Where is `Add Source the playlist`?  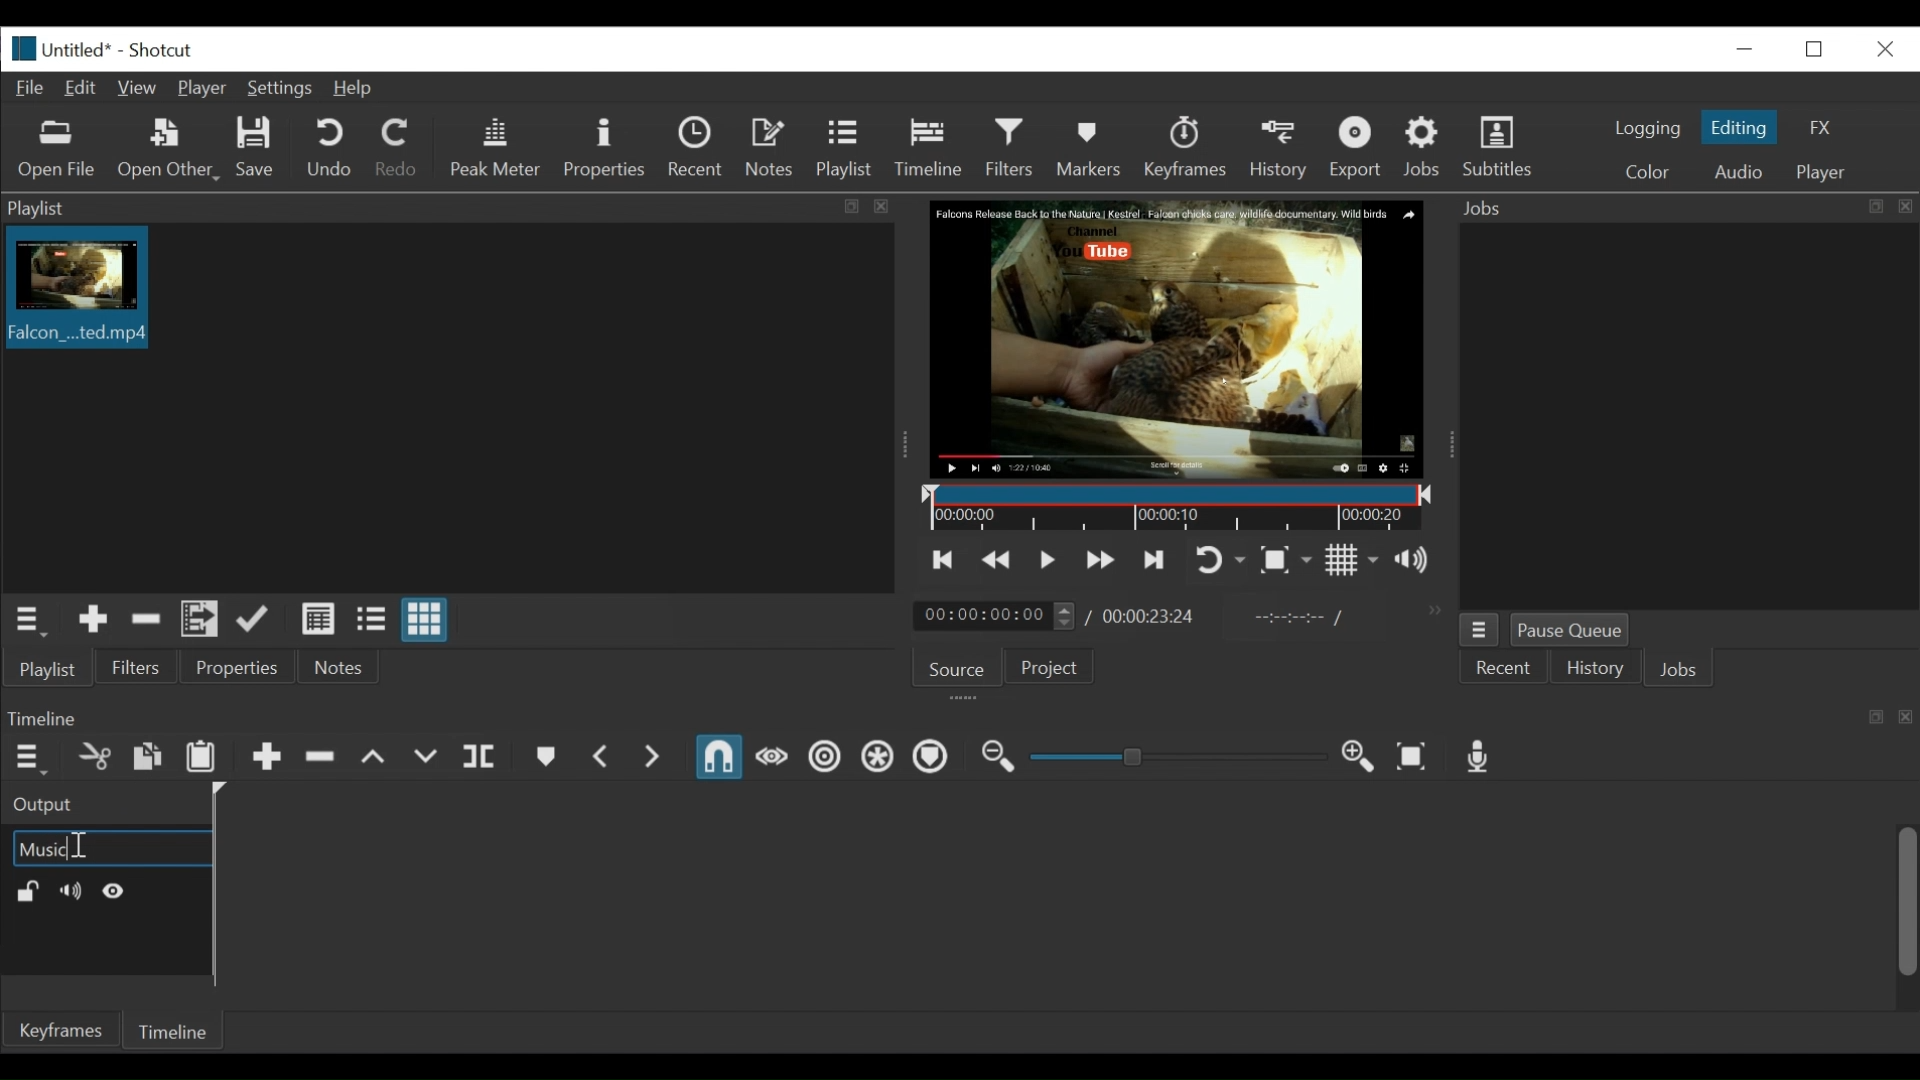 Add Source the playlist is located at coordinates (92, 621).